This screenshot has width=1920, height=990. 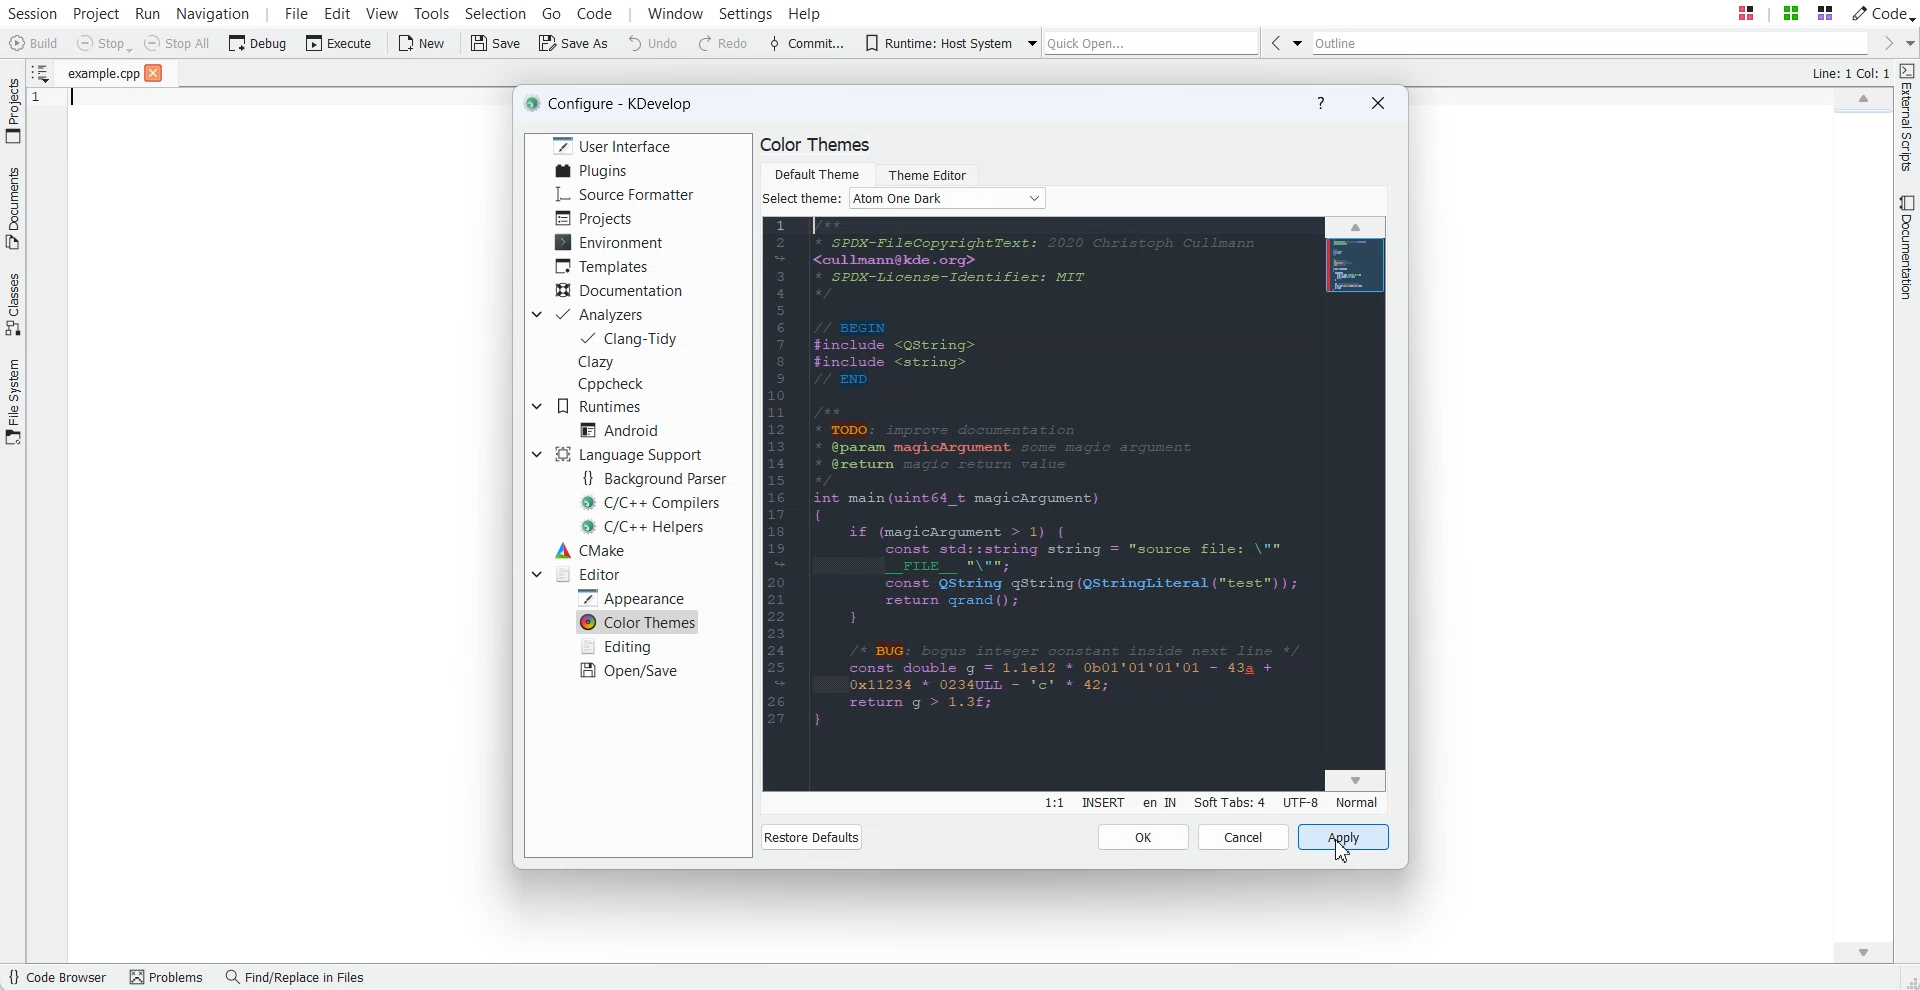 I want to click on Build, so click(x=32, y=43).